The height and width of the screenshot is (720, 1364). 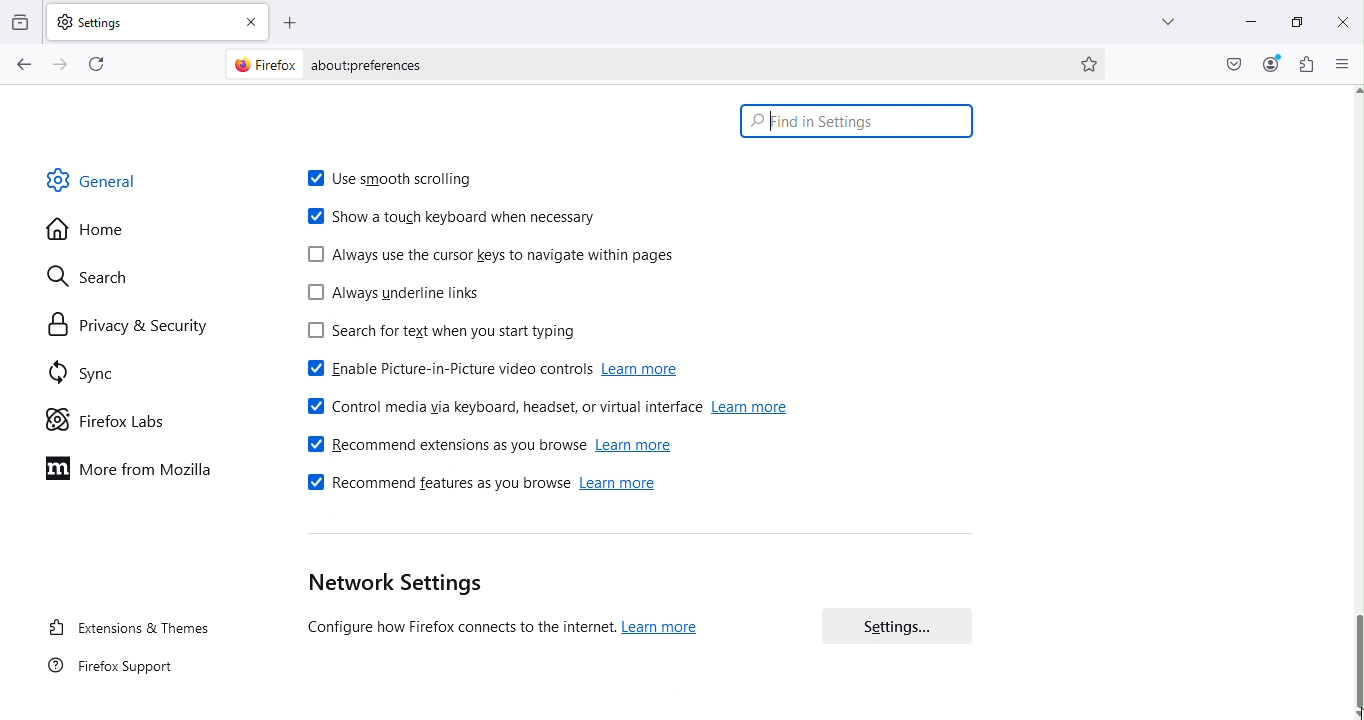 What do you see at coordinates (1307, 64) in the screenshot?
I see `Extensions` at bounding box center [1307, 64].